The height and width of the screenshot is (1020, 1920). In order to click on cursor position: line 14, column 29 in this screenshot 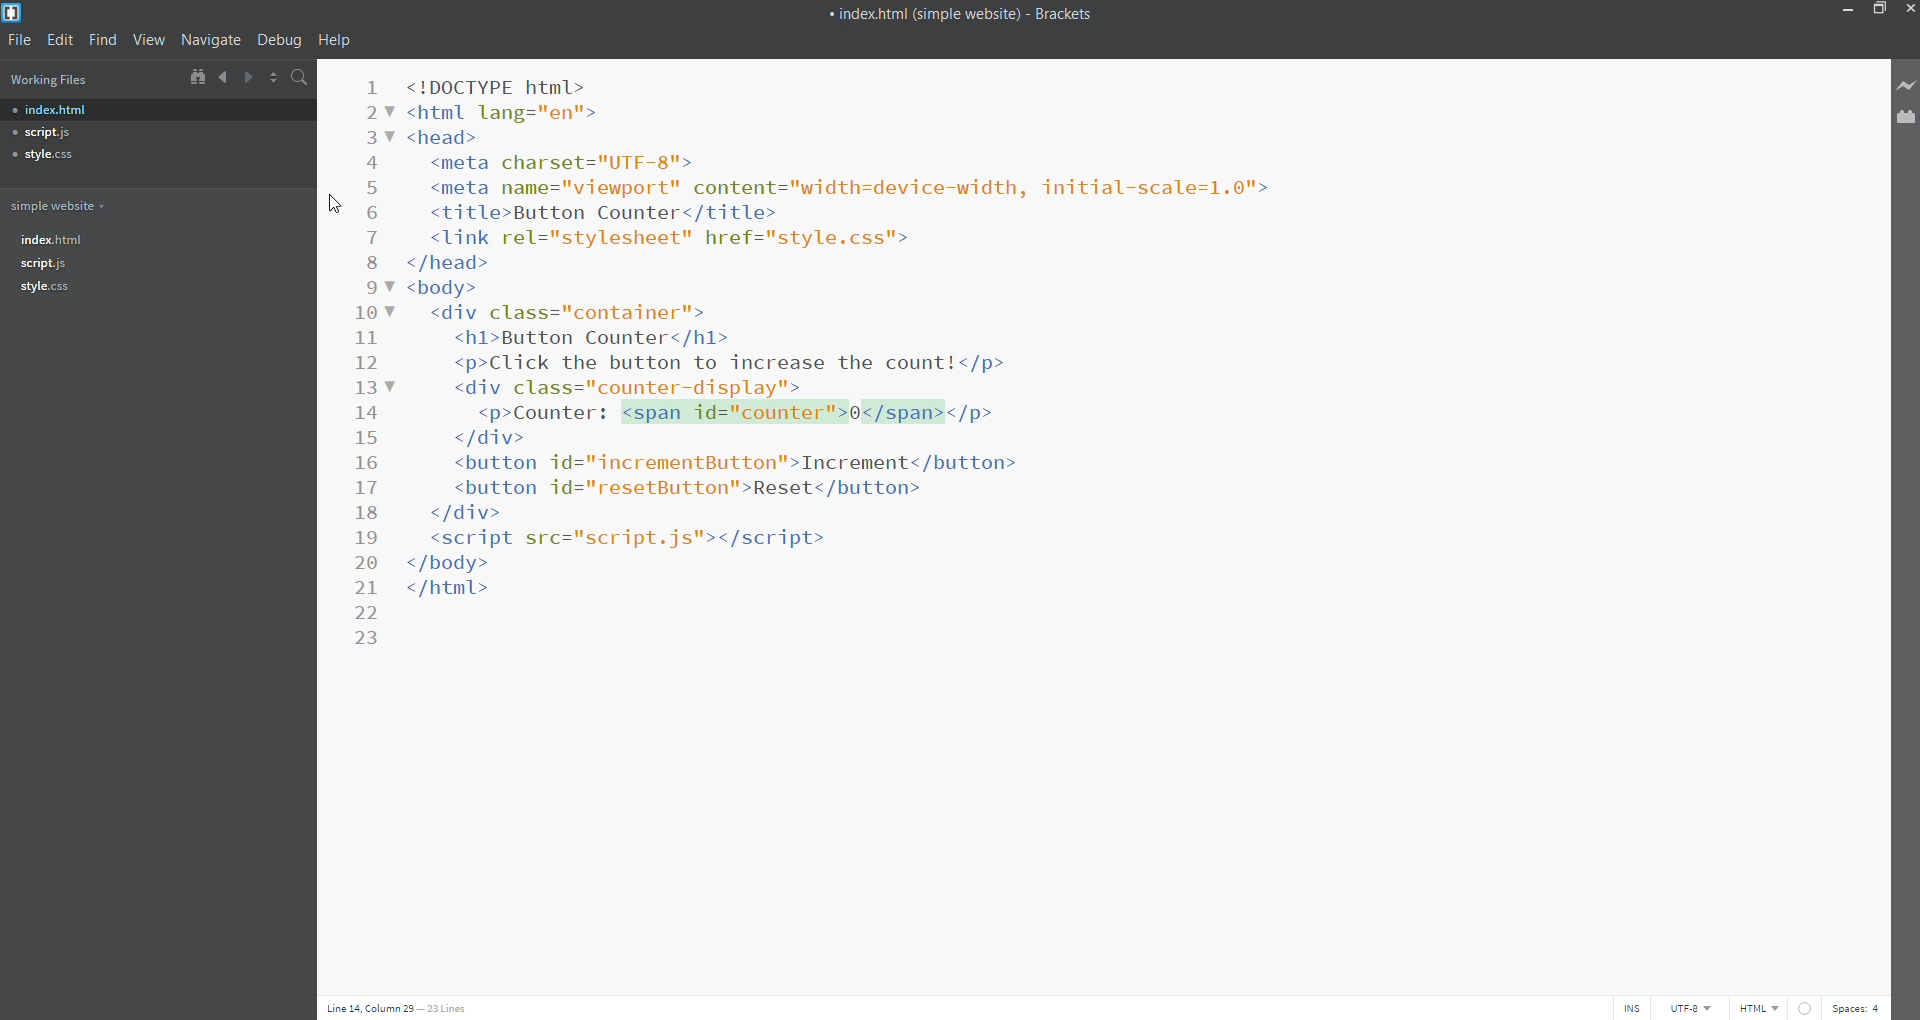, I will do `click(368, 1009)`.